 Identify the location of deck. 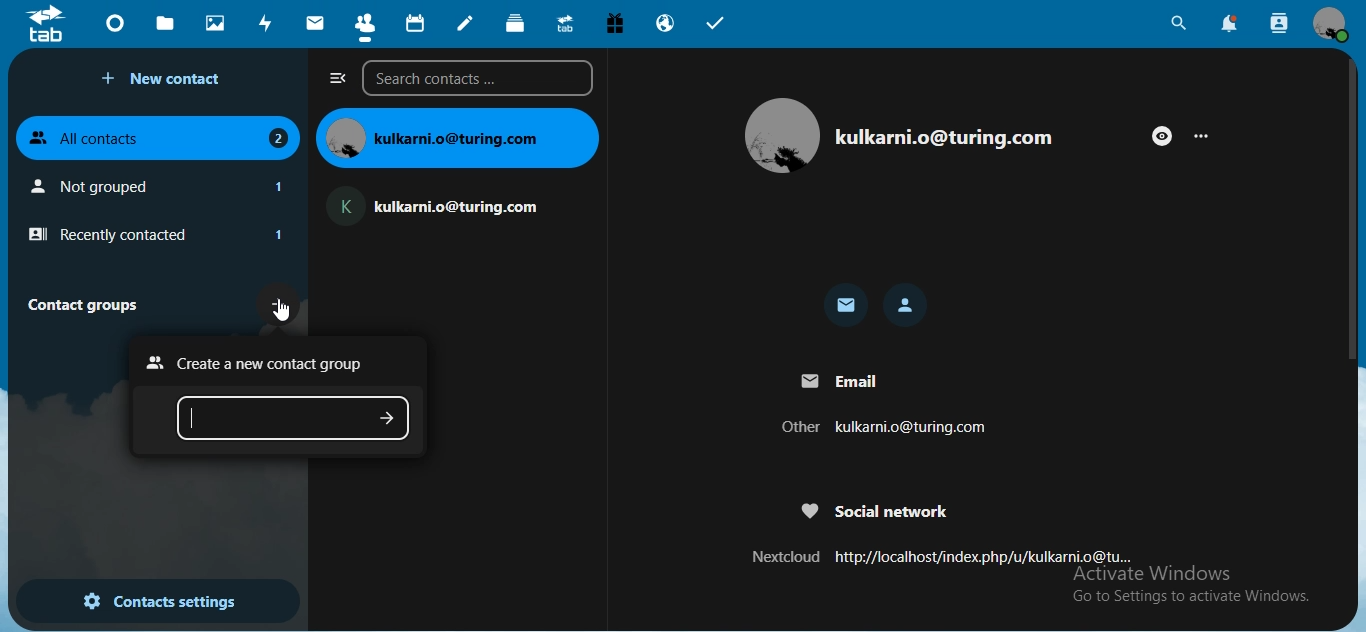
(517, 23).